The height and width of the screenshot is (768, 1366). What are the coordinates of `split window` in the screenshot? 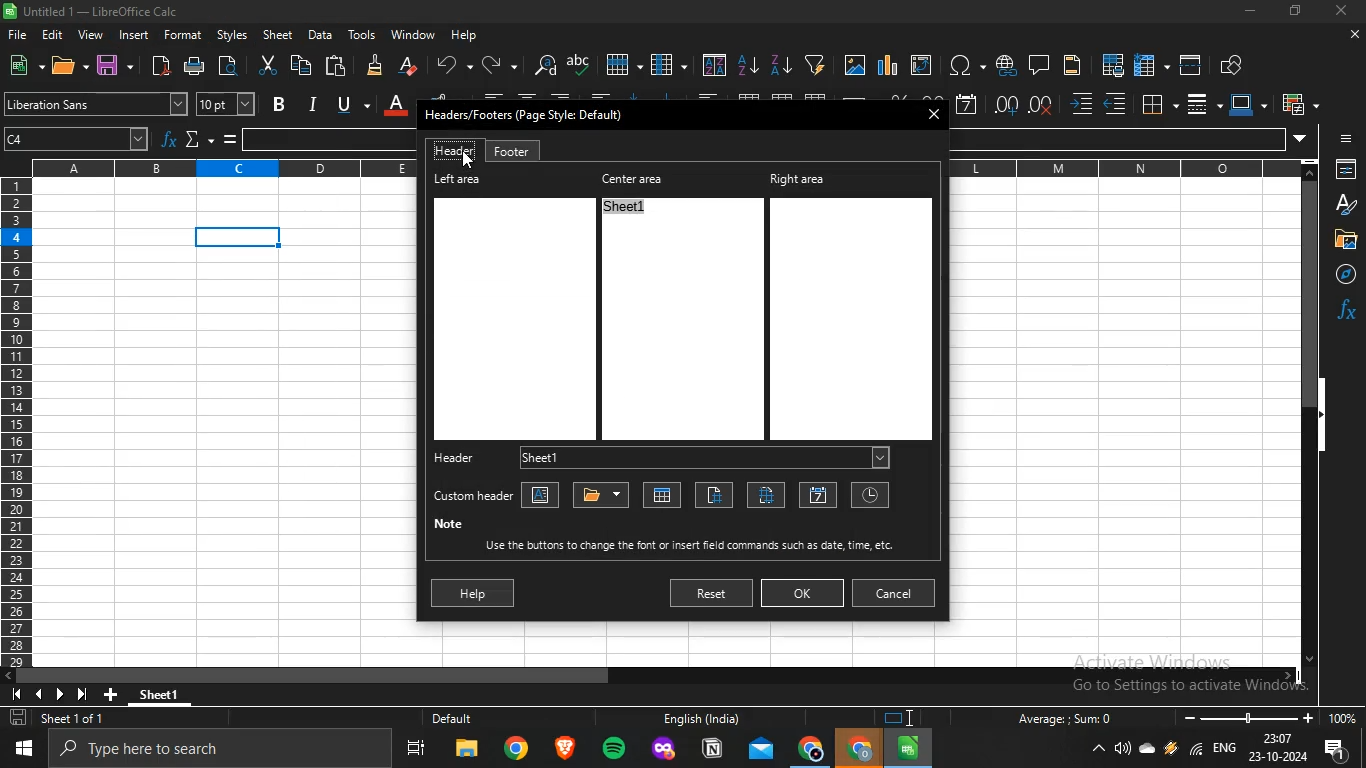 It's located at (1191, 64).